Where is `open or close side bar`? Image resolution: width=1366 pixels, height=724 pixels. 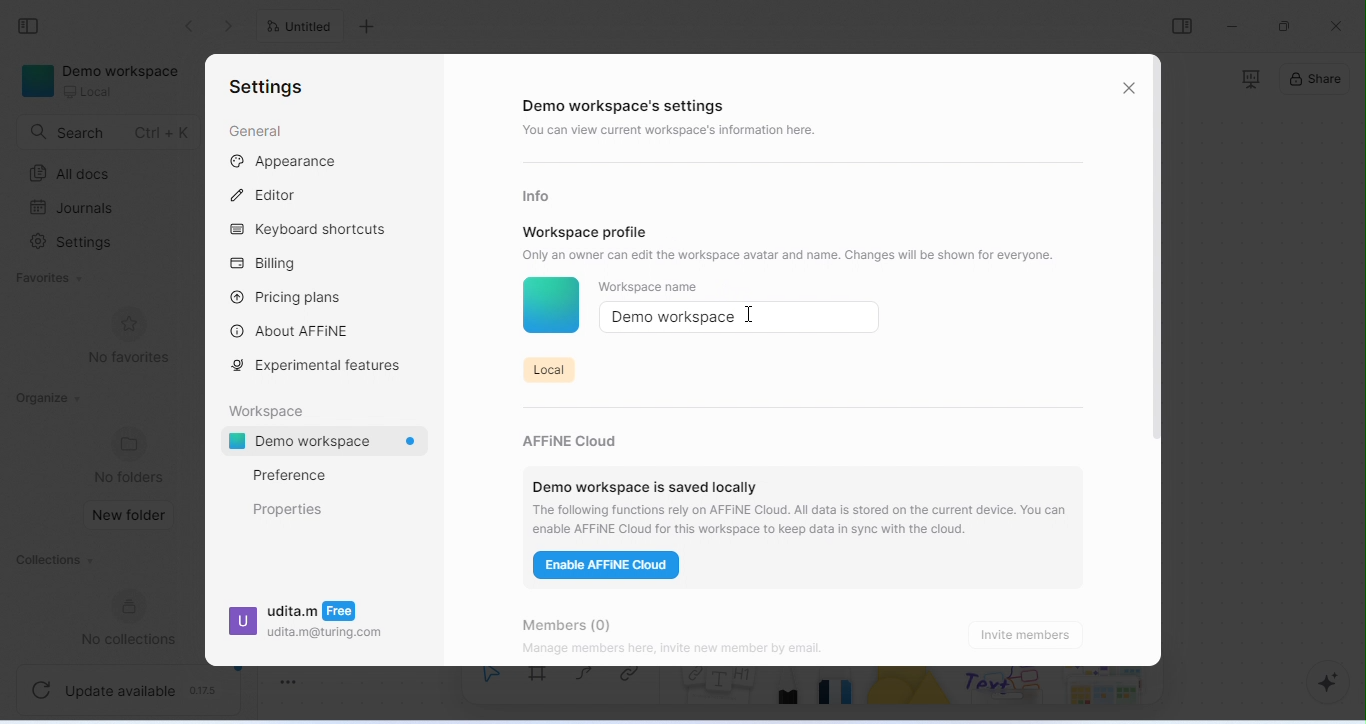
open or close side bar is located at coordinates (1182, 26).